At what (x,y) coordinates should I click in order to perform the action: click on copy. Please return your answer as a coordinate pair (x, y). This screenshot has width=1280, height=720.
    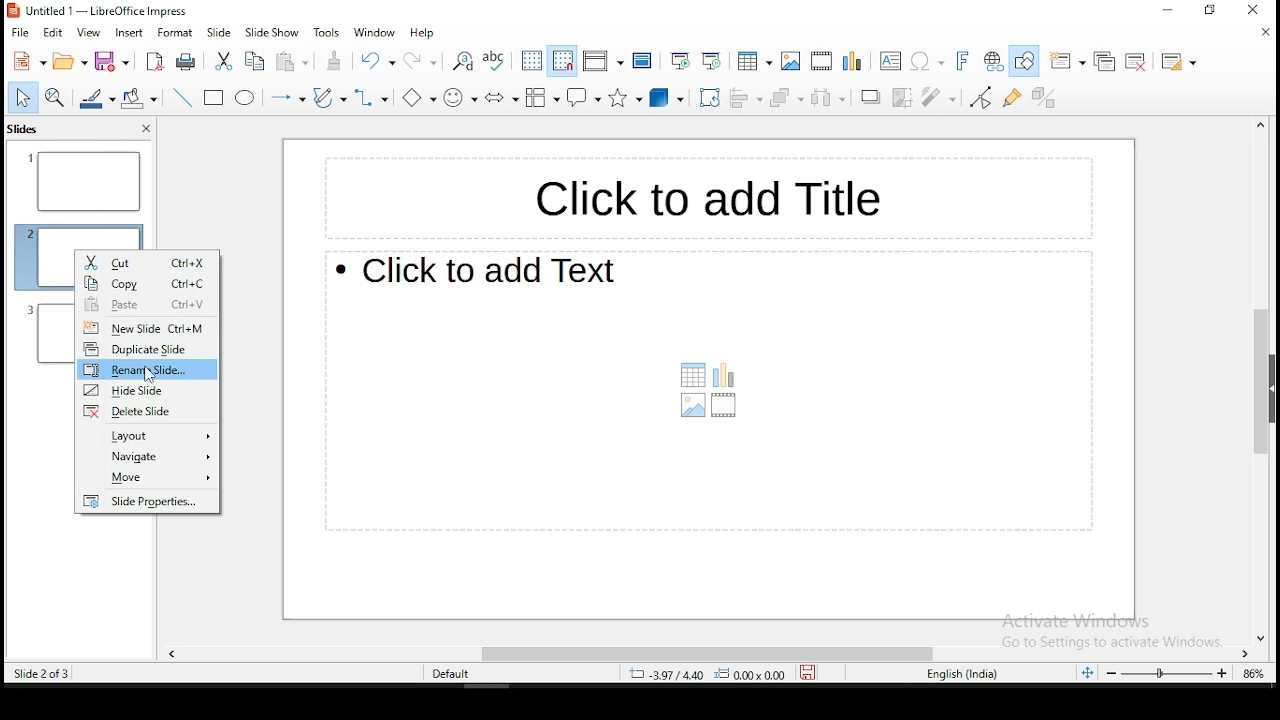
    Looking at the image, I should click on (147, 283).